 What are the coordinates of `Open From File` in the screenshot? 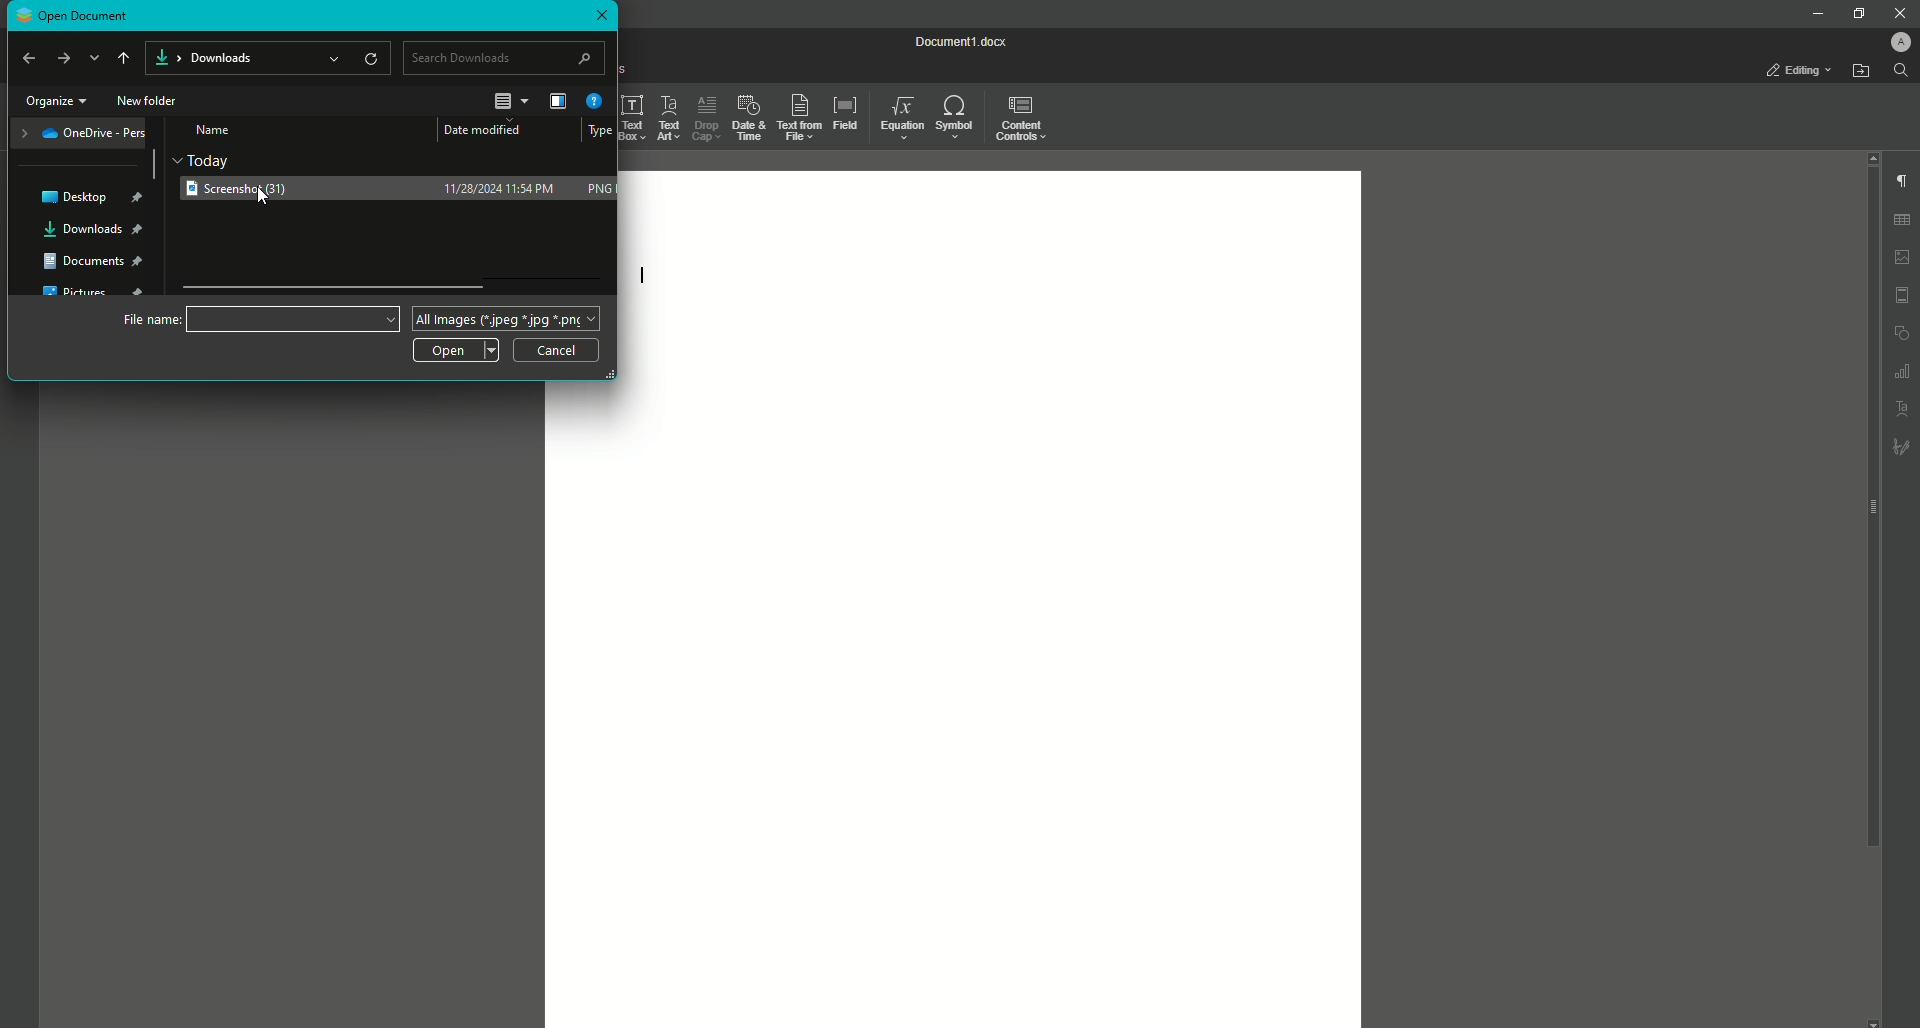 It's located at (1860, 69).